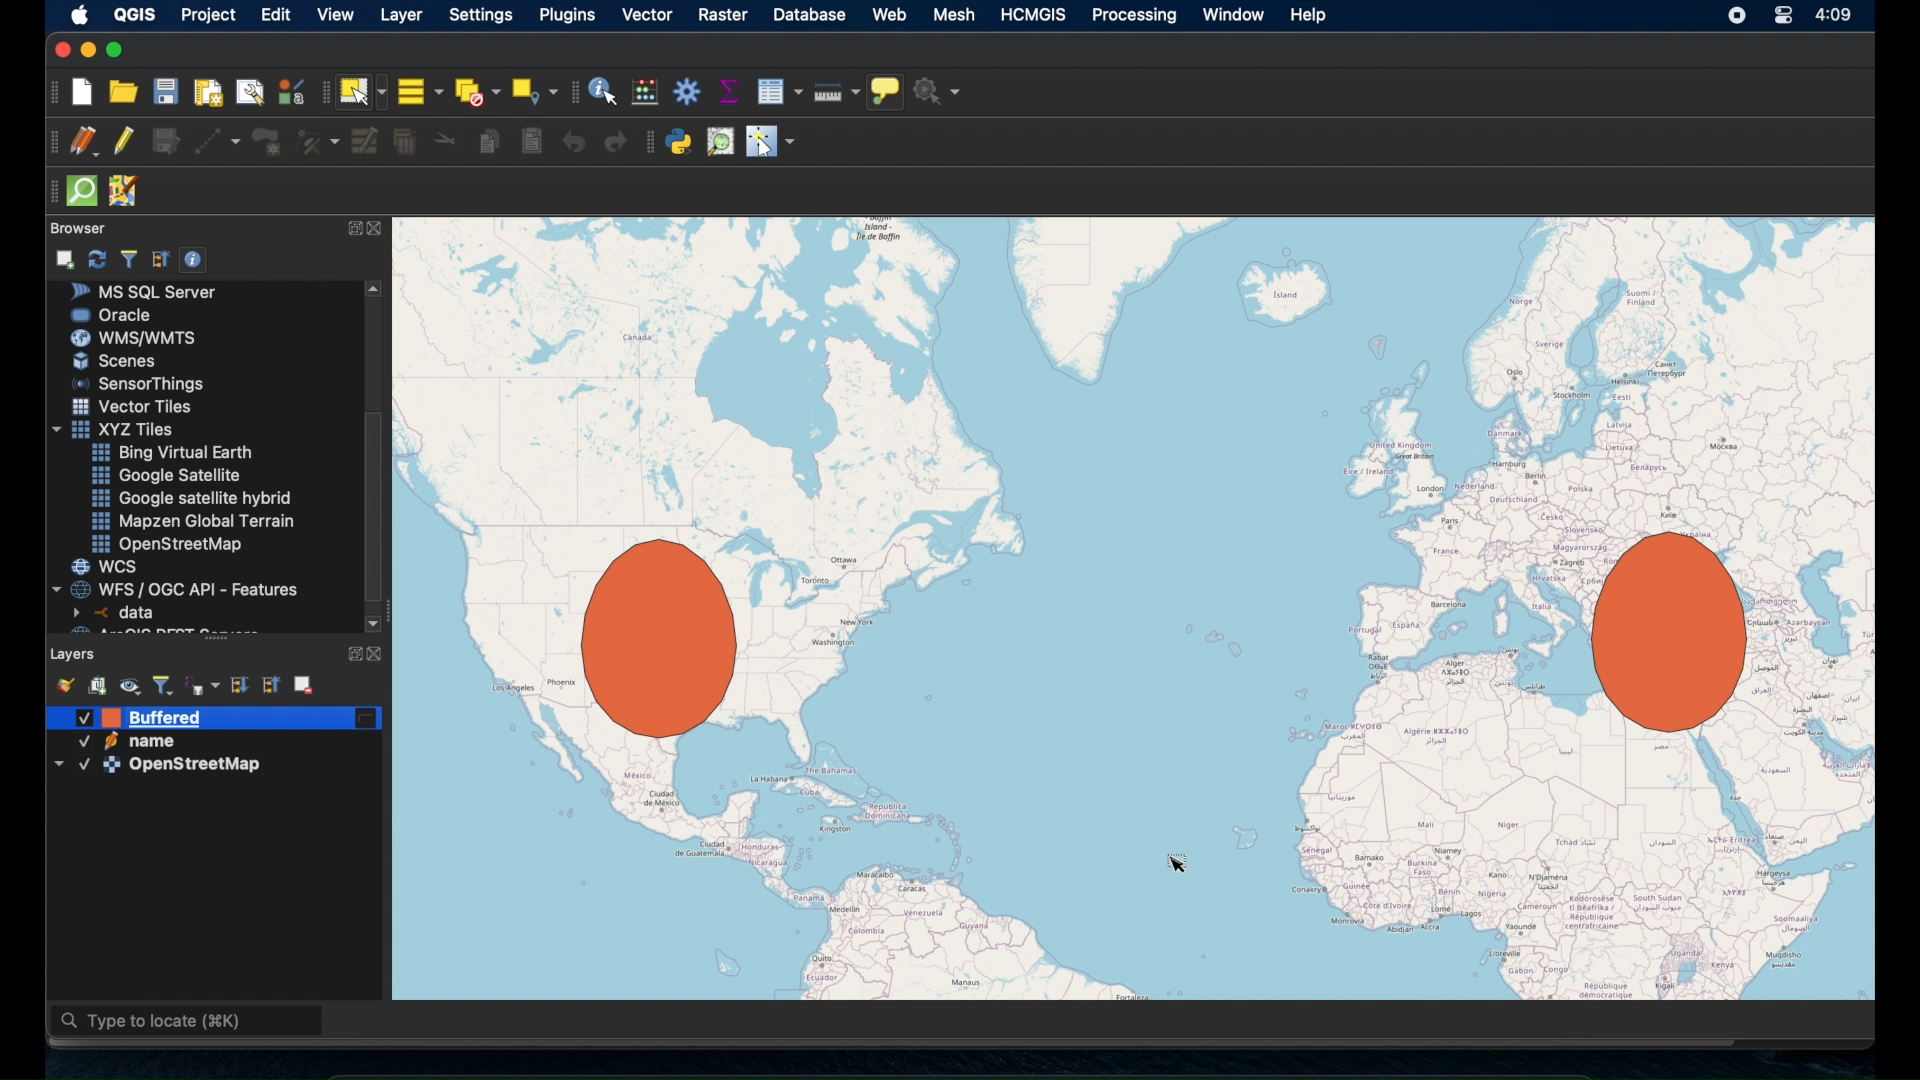  Describe the element at coordinates (680, 142) in the screenshot. I see `python console` at that location.